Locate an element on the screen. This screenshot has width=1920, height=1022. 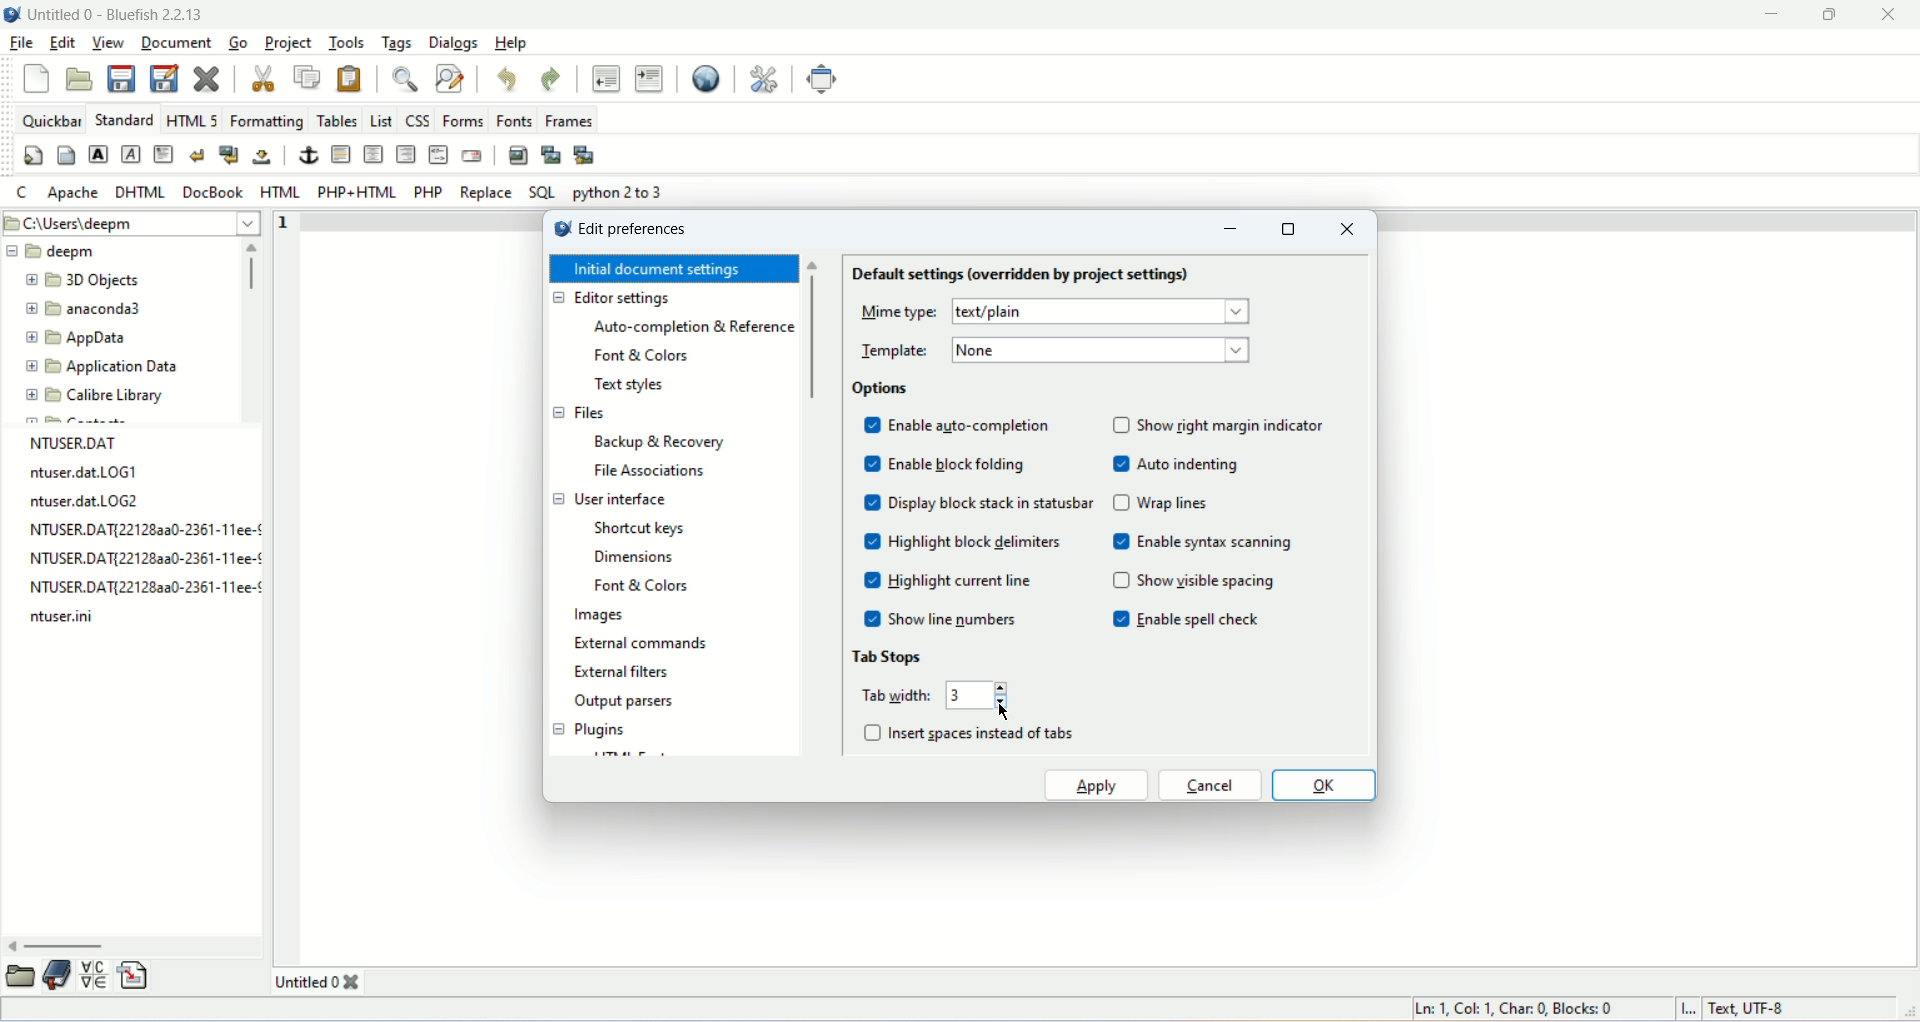
ntuser.dat.LOG2 is located at coordinates (78, 502).